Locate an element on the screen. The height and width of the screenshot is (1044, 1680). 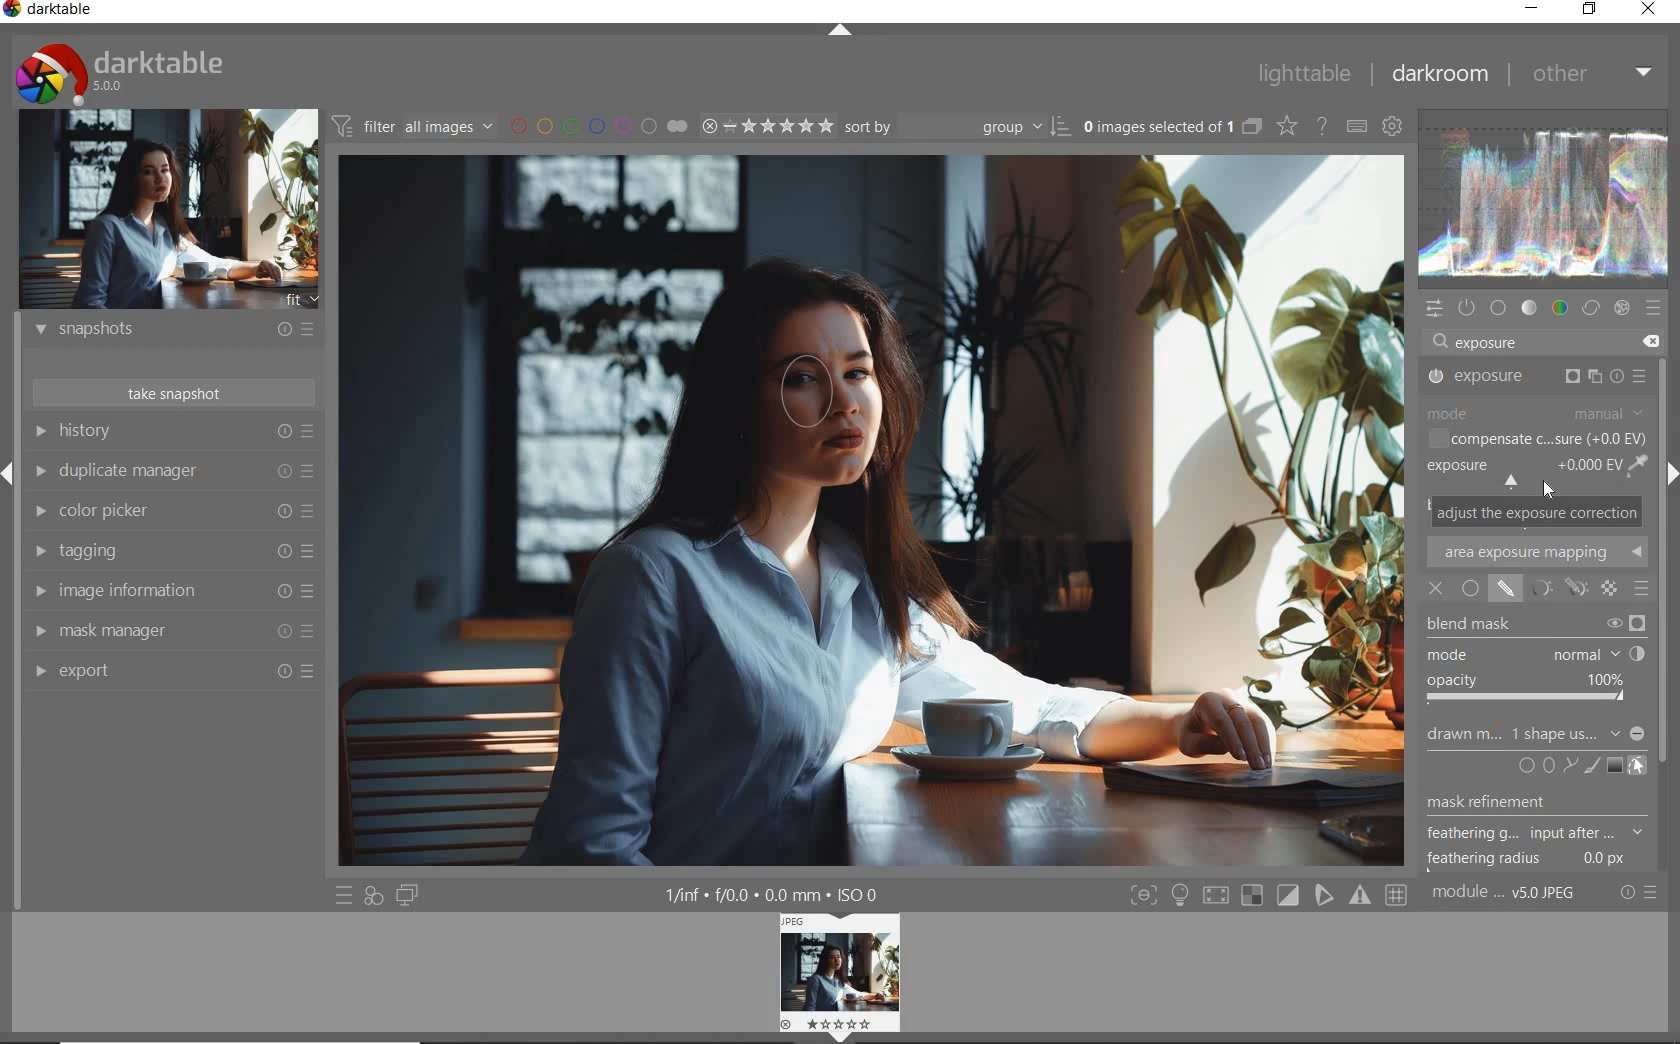
effect is located at coordinates (1622, 308).